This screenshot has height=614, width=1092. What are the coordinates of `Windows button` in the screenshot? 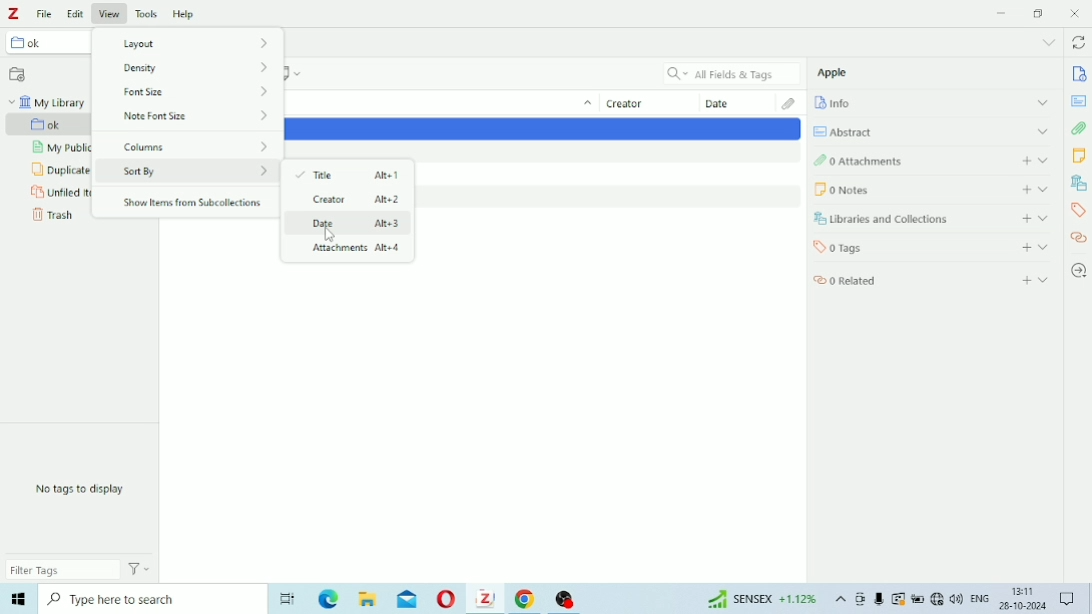 It's located at (18, 602).